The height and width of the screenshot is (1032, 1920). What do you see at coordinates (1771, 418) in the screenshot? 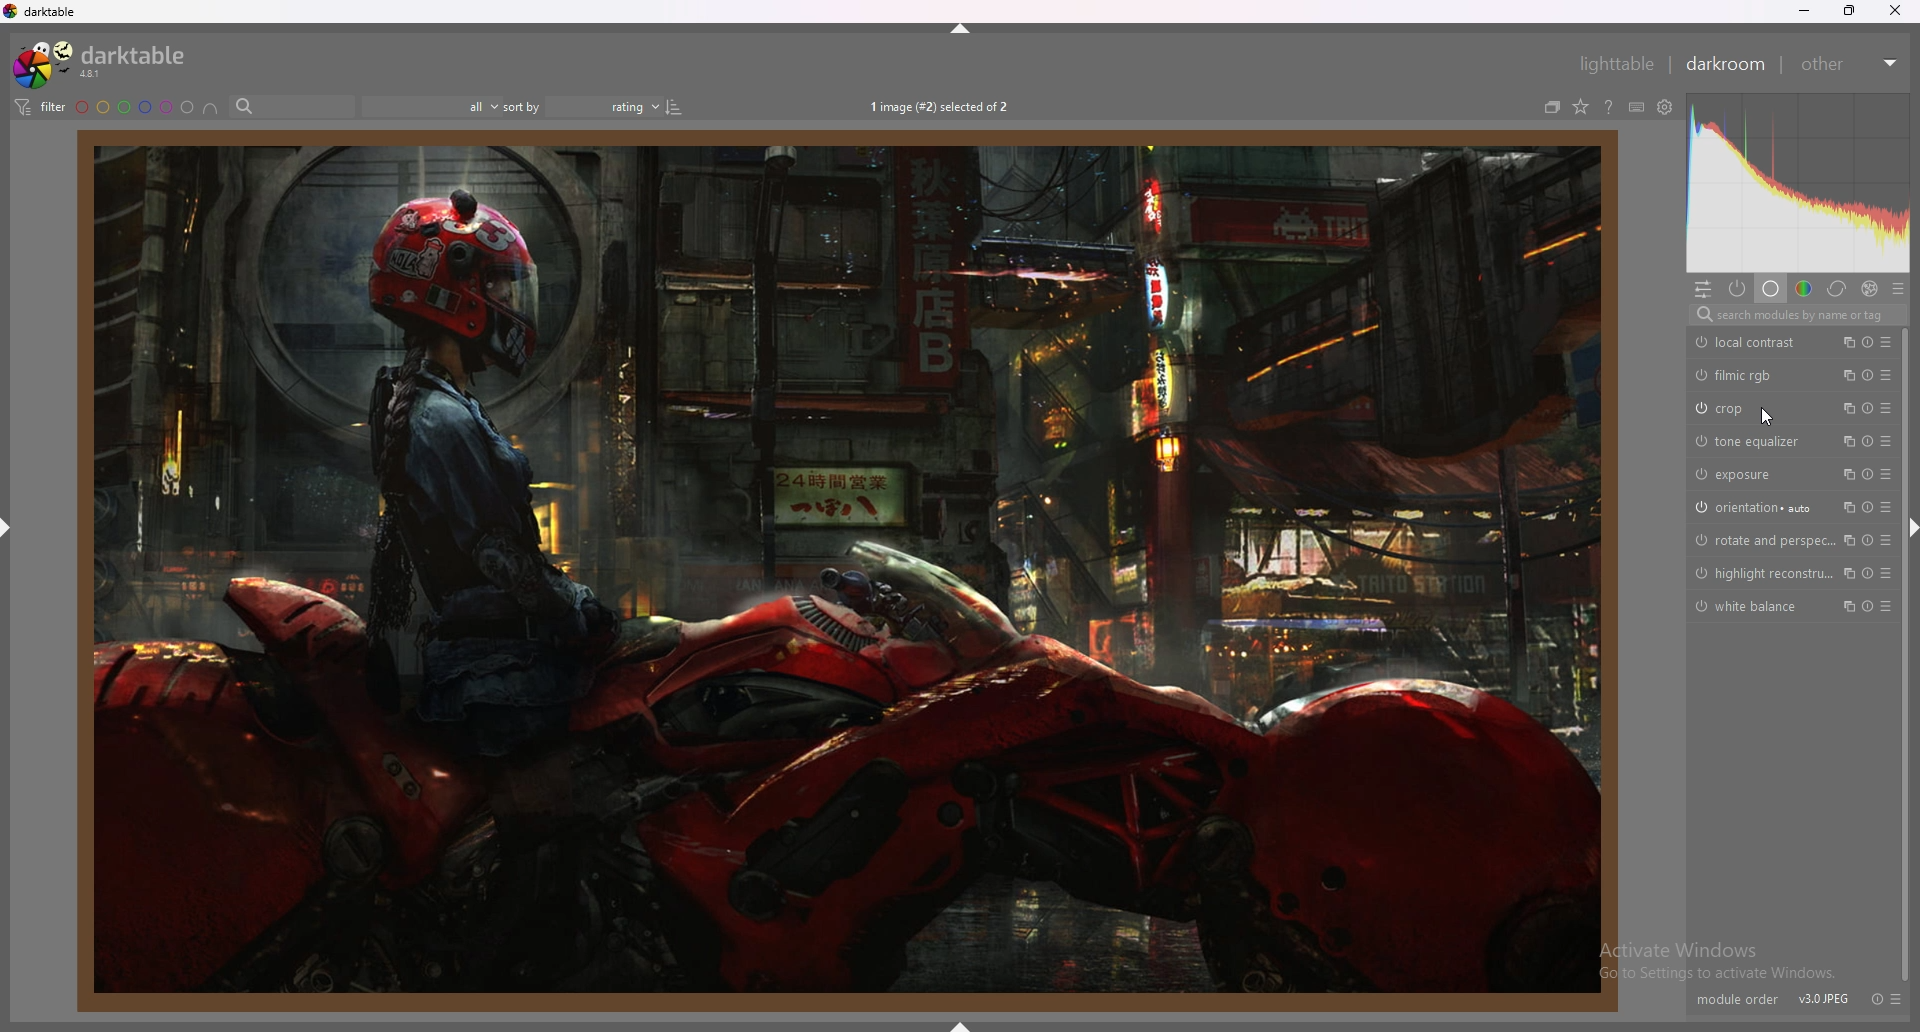
I see `cursor` at bounding box center [1771, 418].